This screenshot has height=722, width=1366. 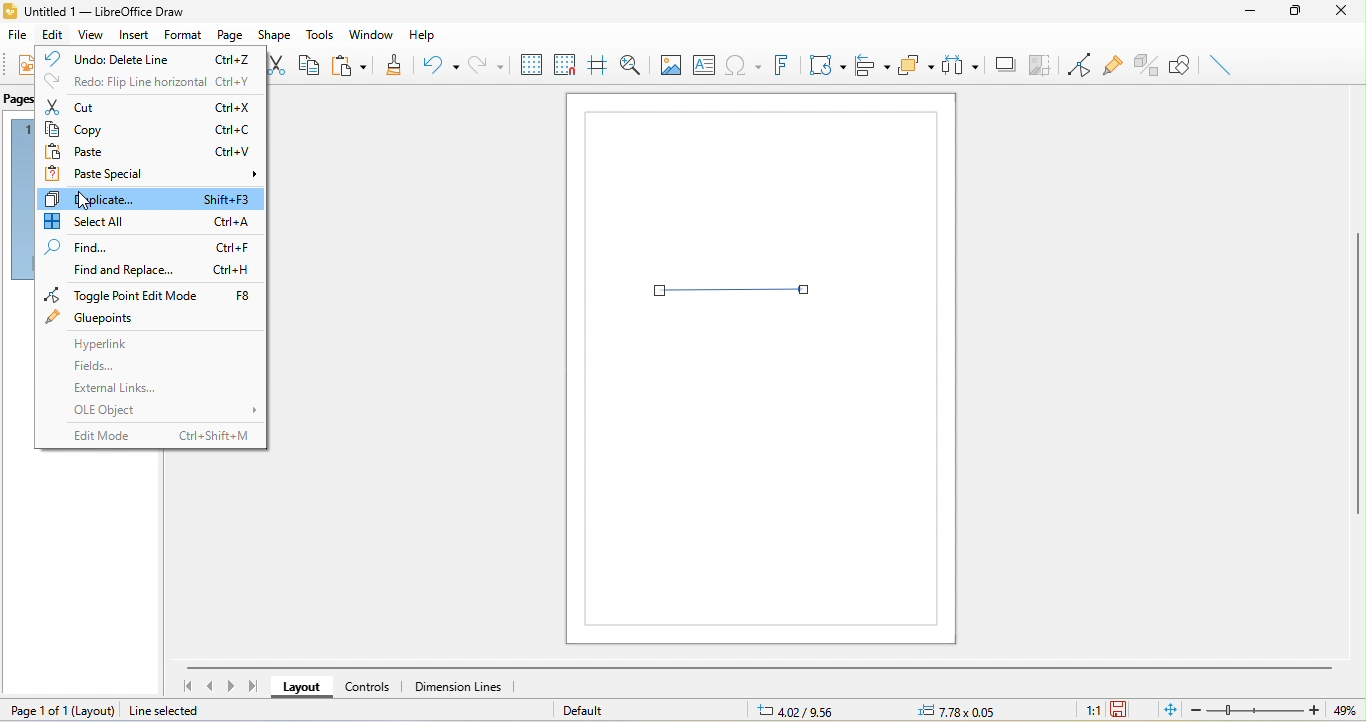 What do you see at coordinates (1122, 710) in the screenshot?
I see `the document has not been modified since the last save` at bounding box center [1122, 710].